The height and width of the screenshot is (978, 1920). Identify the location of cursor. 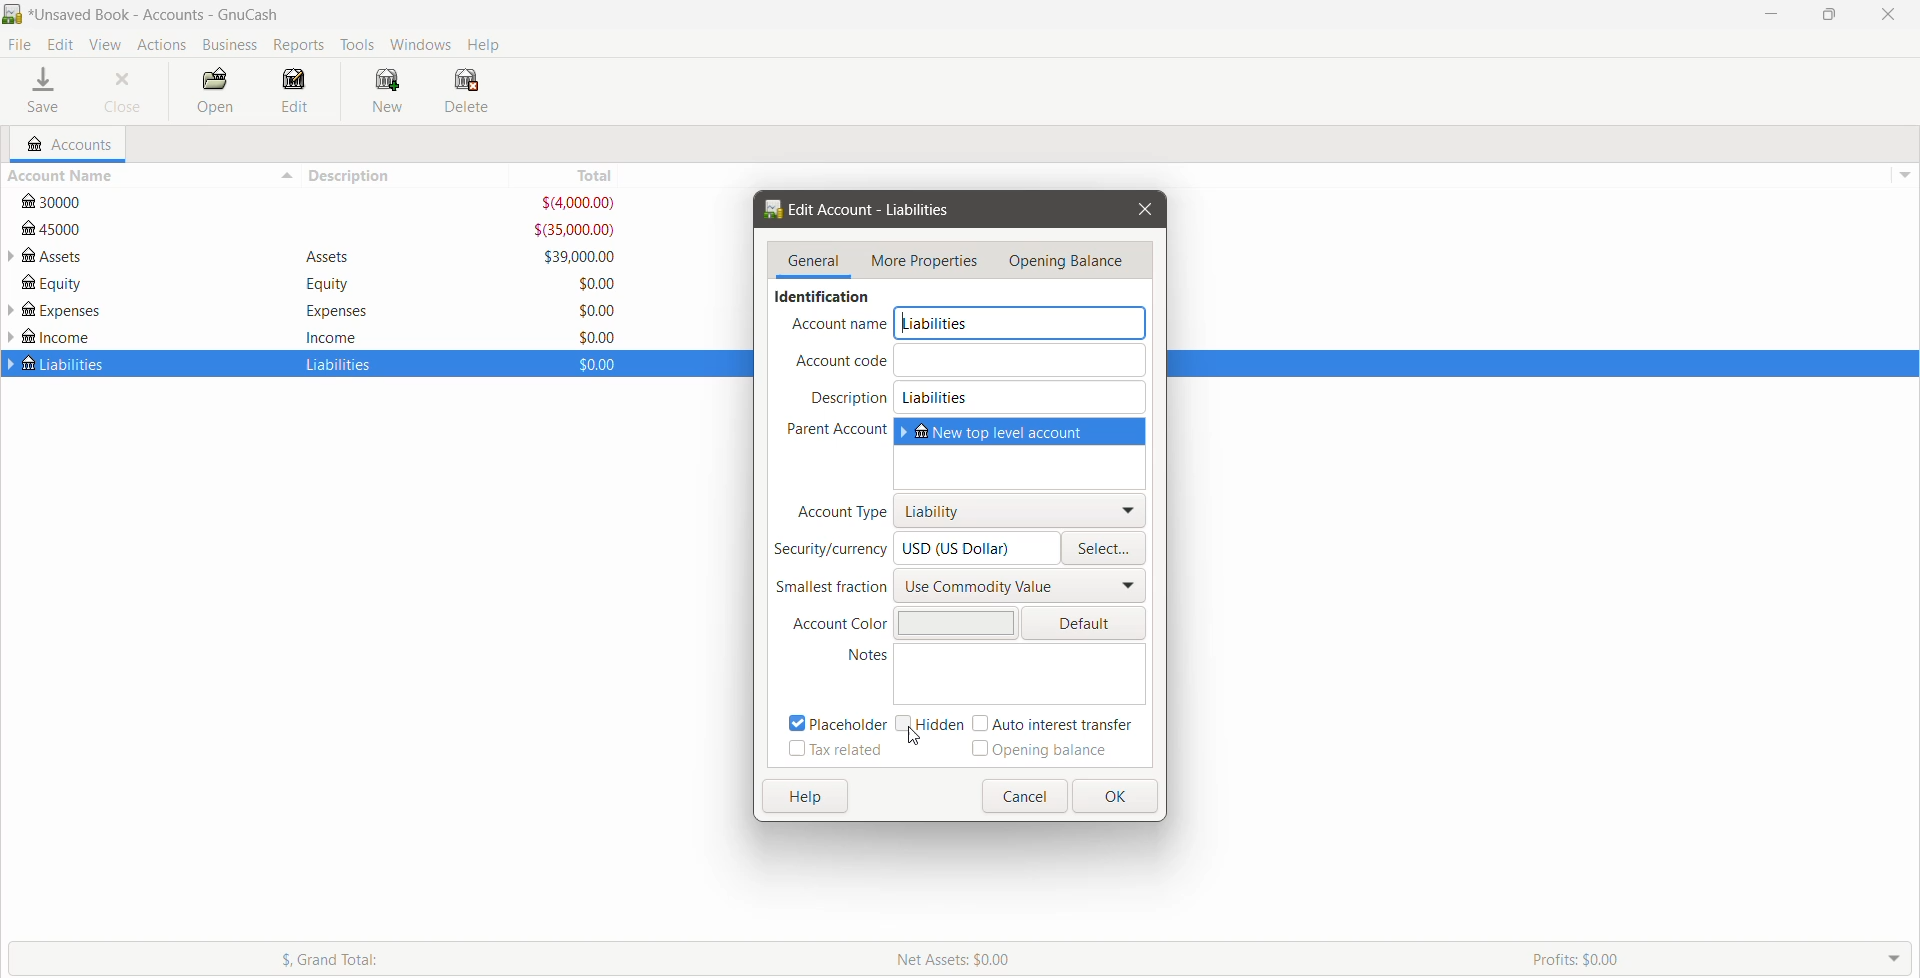
(911, 737).